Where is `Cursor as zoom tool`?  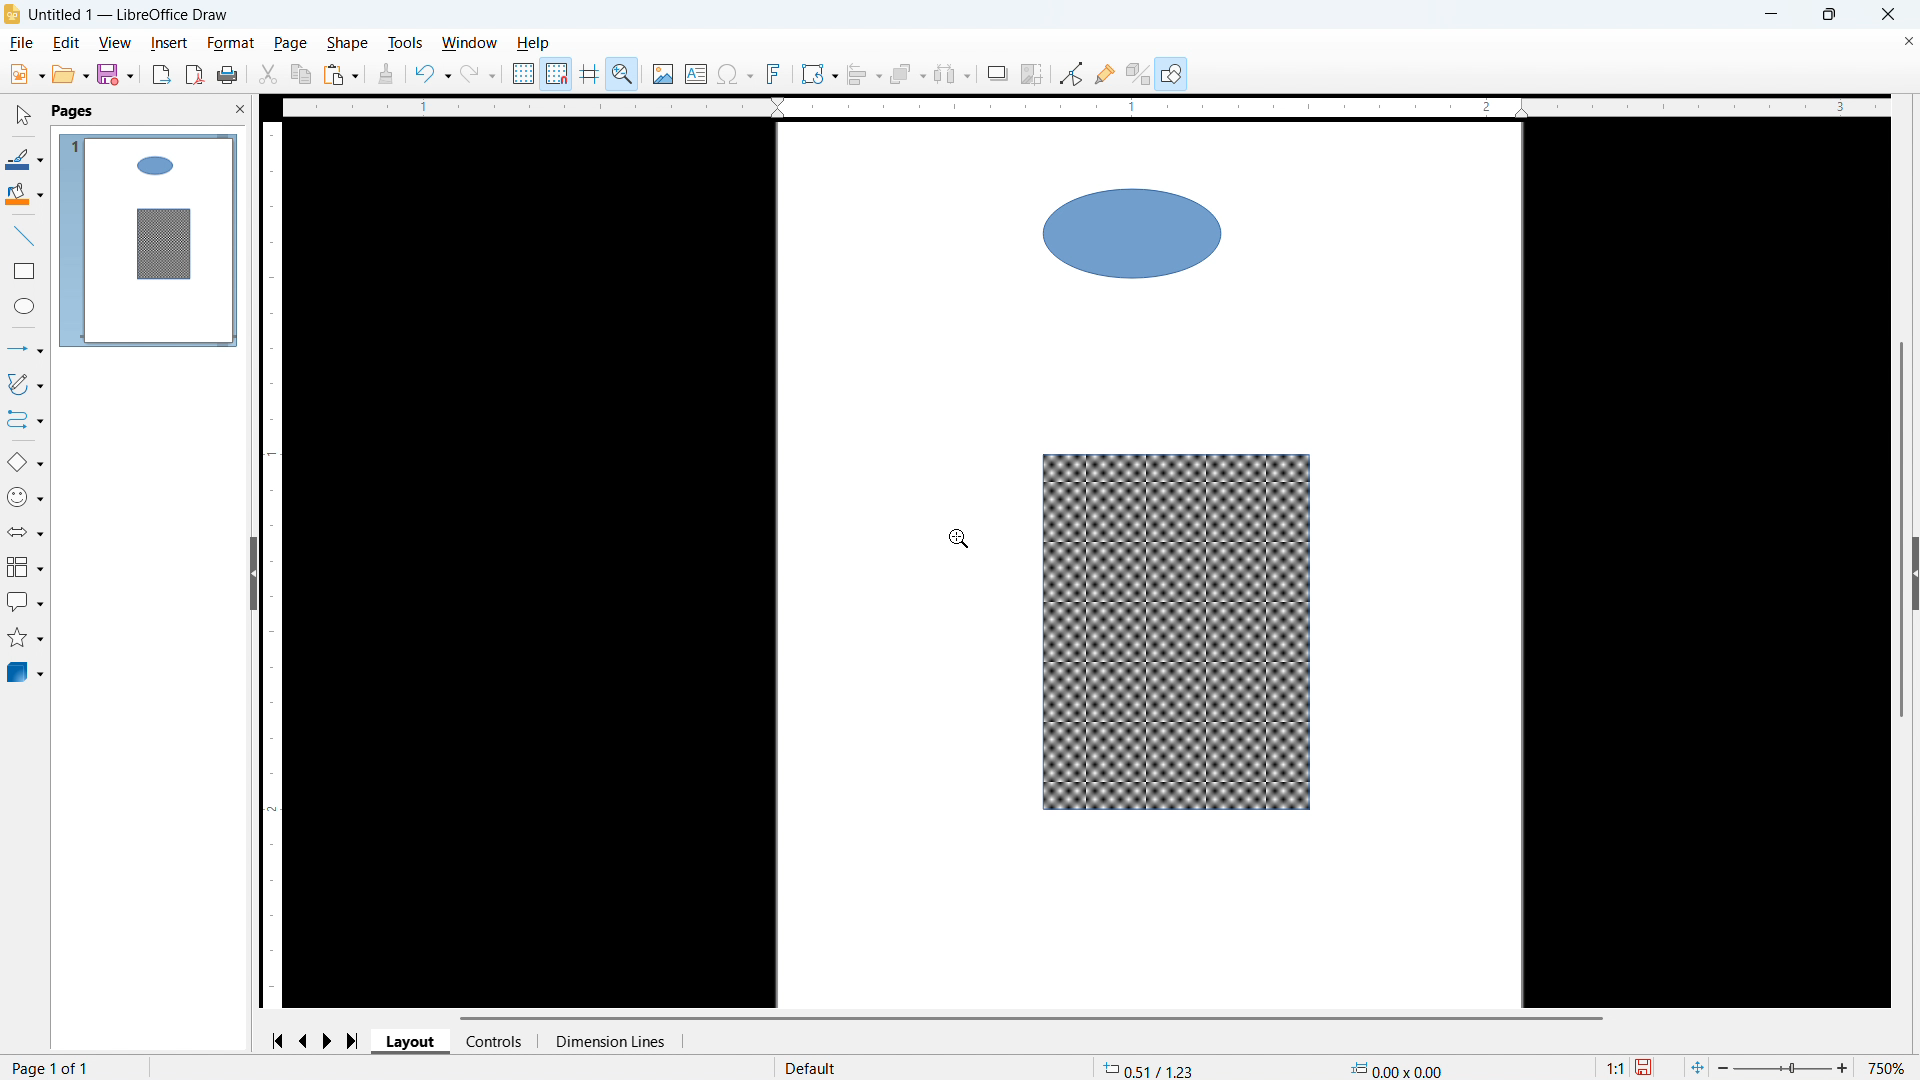 Cursor as zoom tool is located at coordinates (960, 537).